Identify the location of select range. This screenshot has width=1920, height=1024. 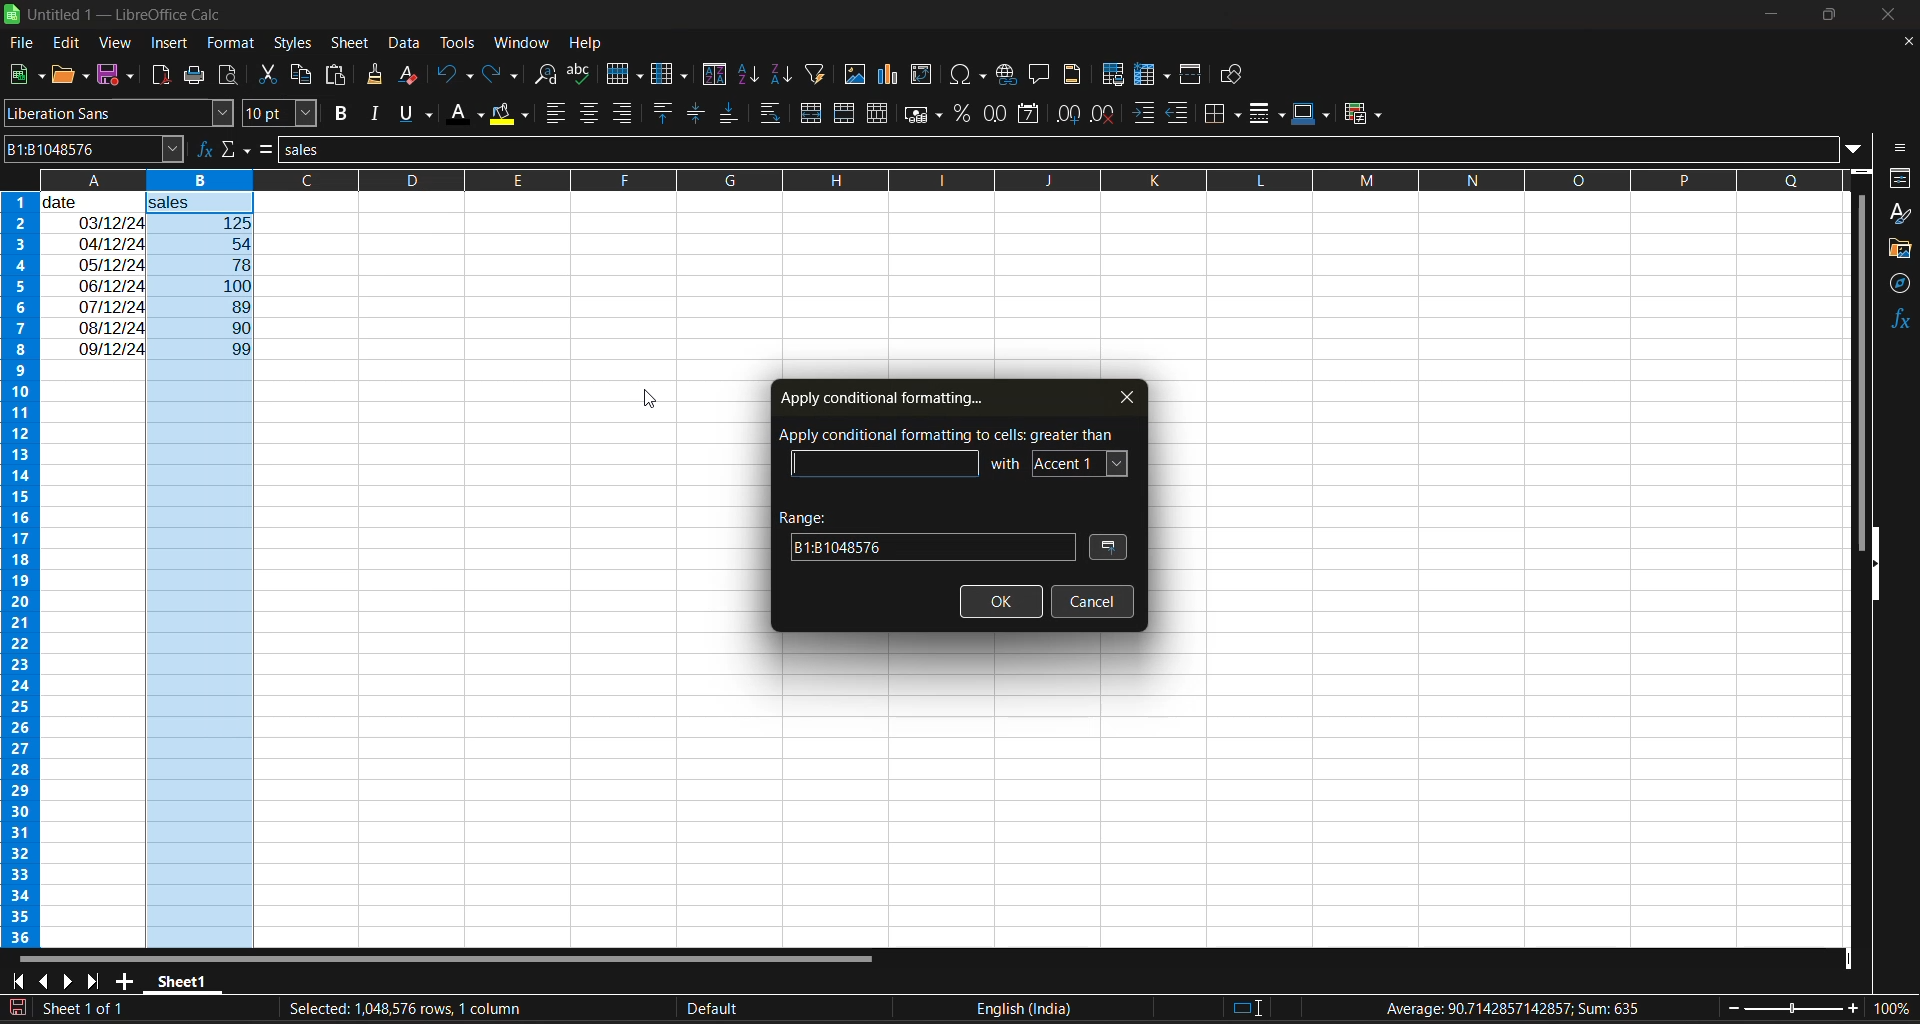
(1111, 549).